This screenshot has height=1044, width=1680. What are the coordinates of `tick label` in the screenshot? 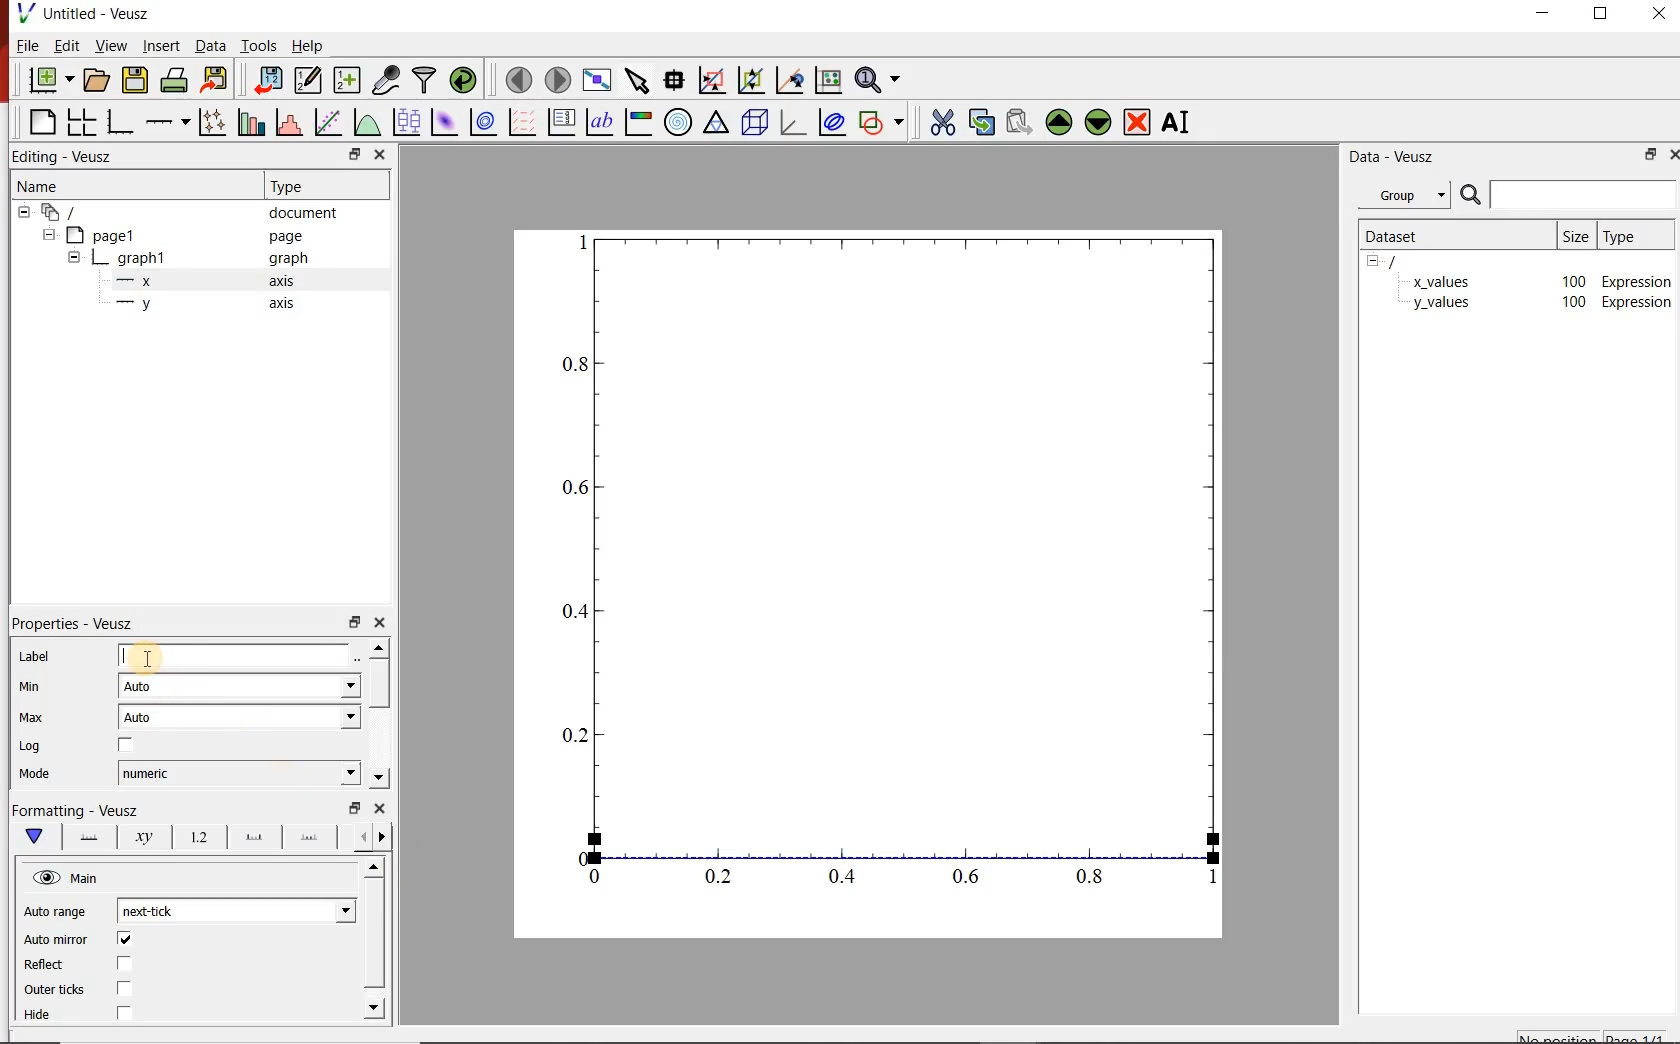 It's located at (201, 837).